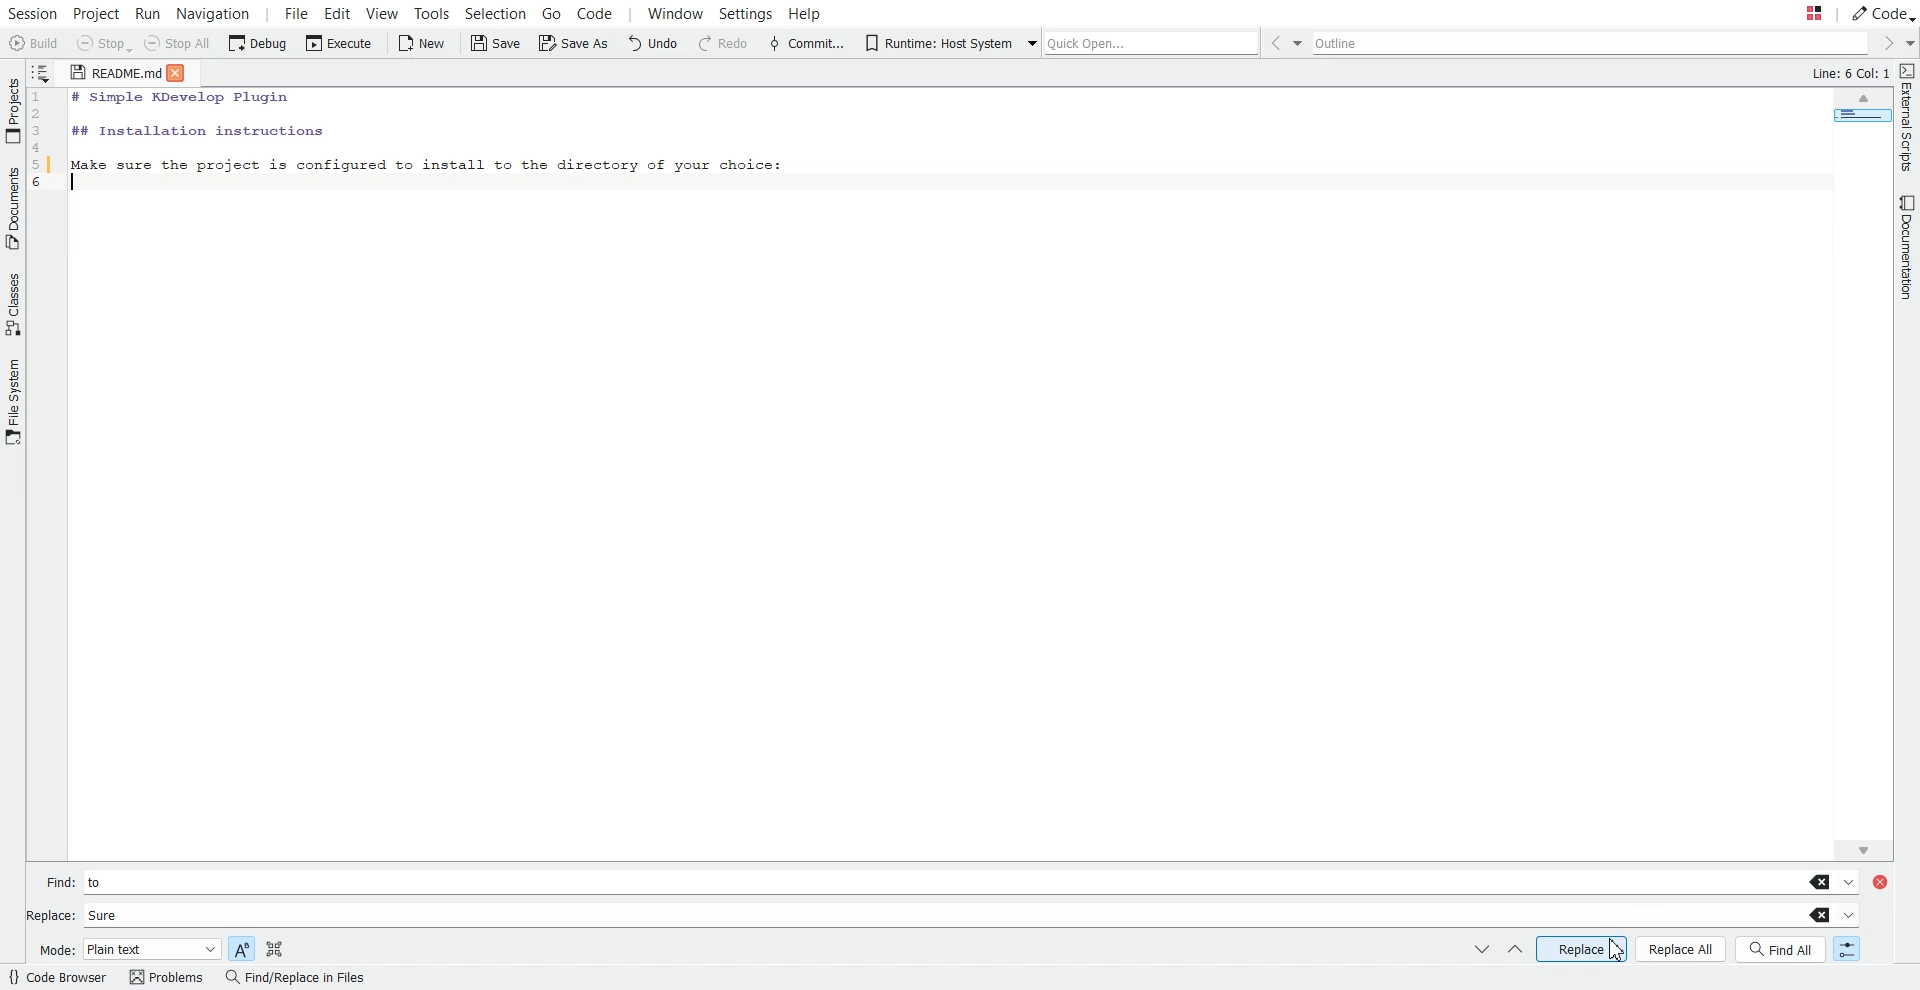 This screenshot has width=1920, height=990. I want to click on Runtime: Host System, so click(937, 43).